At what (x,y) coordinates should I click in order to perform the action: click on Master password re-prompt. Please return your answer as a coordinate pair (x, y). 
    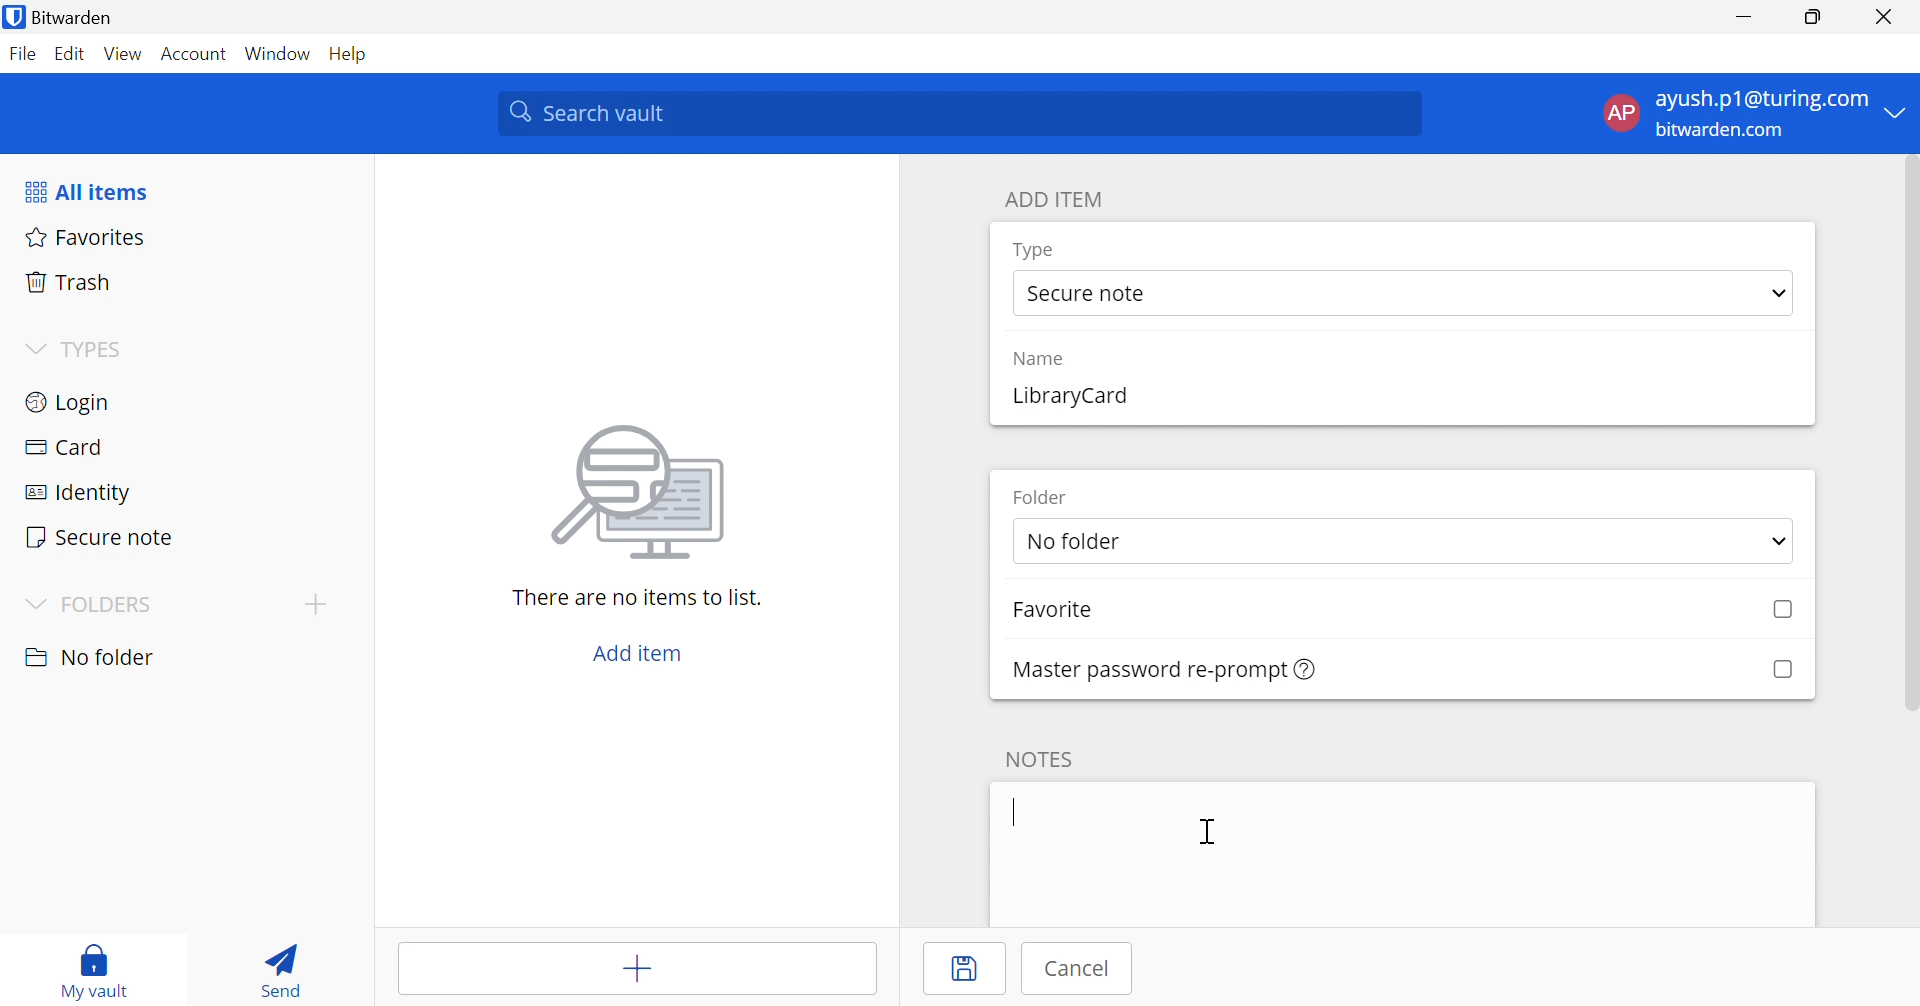
    Looking at the image, I should click on (1165, 669).